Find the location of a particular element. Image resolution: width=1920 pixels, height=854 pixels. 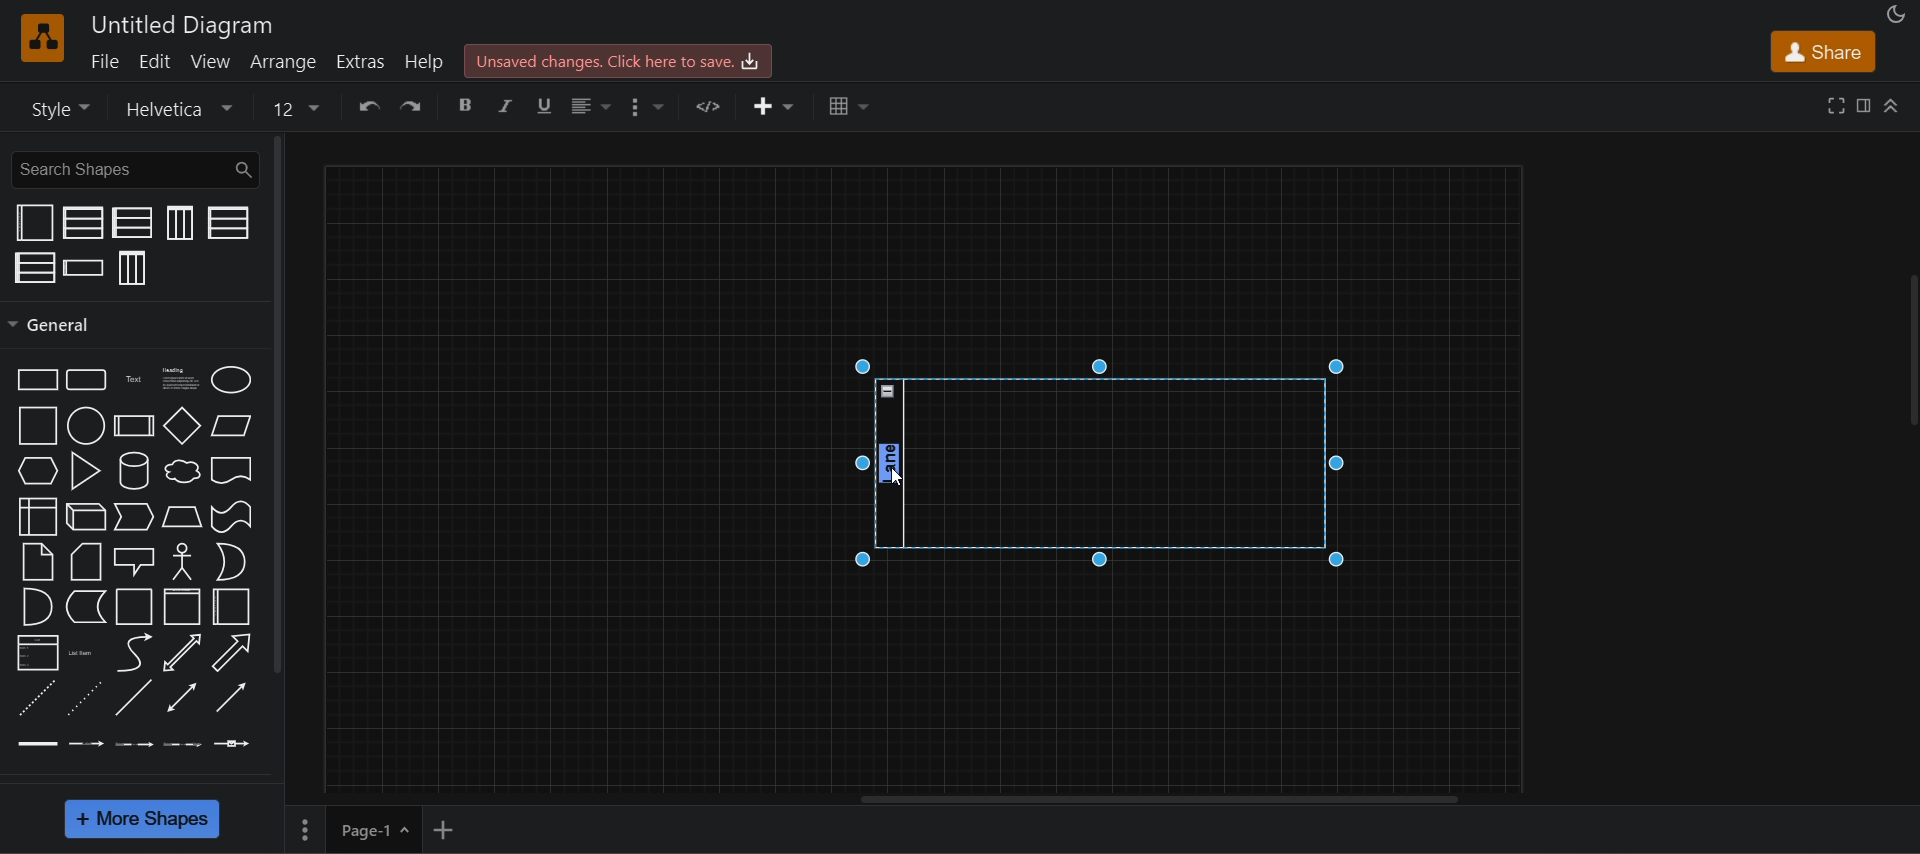

underline is located at coordinates (542, 103).